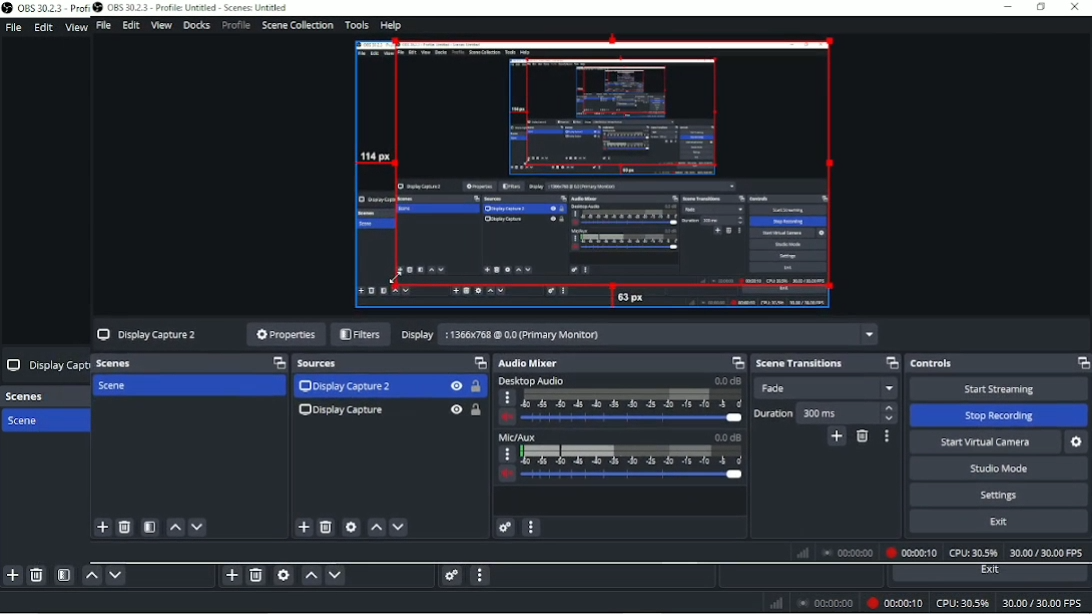  I want to click on Hide, so click(453, 388).